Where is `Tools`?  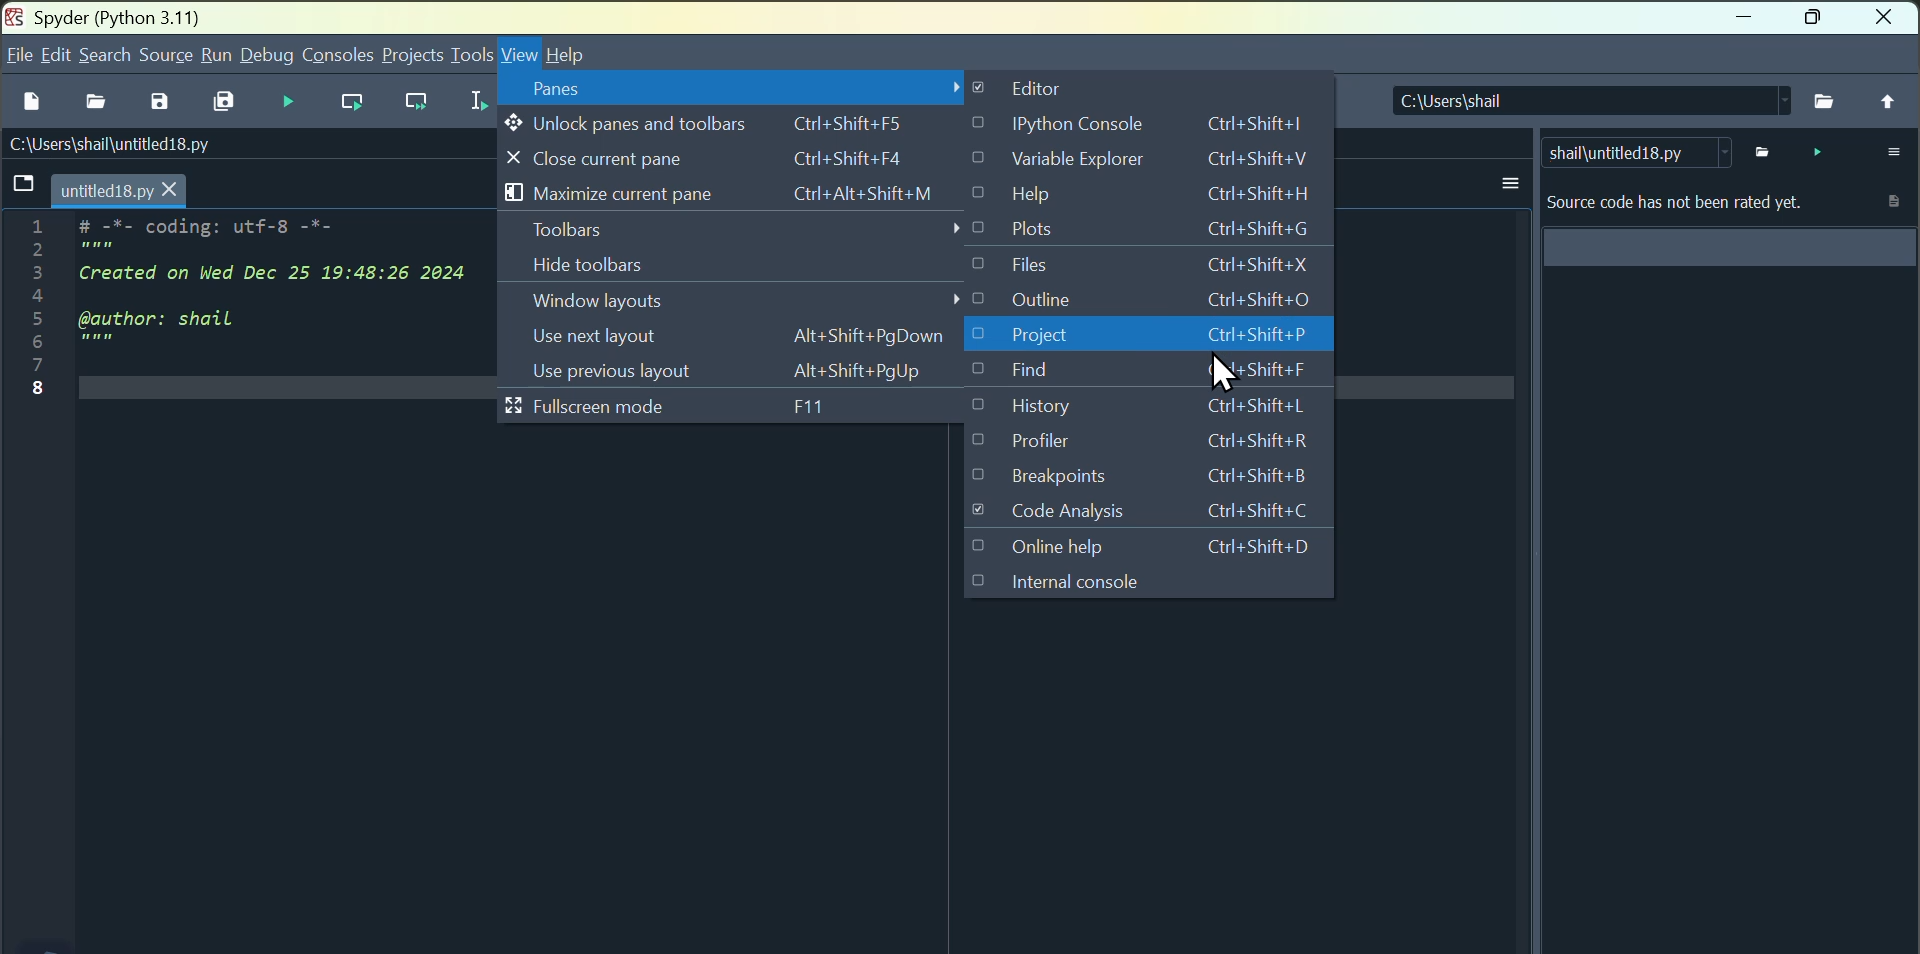
Tools is located at coordinates (473, 52).